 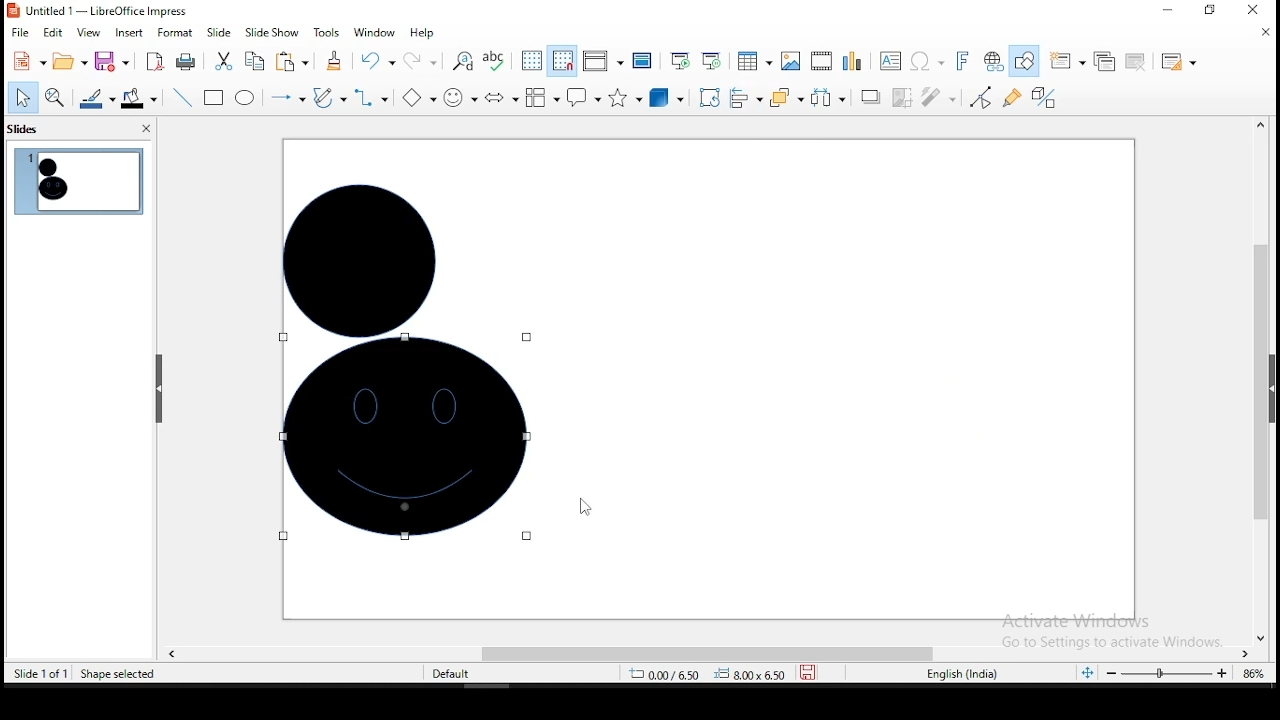 What do you see at coordinates (499, 61) in the screenshot?
I see `spell check` at bounding box center [499, 61].